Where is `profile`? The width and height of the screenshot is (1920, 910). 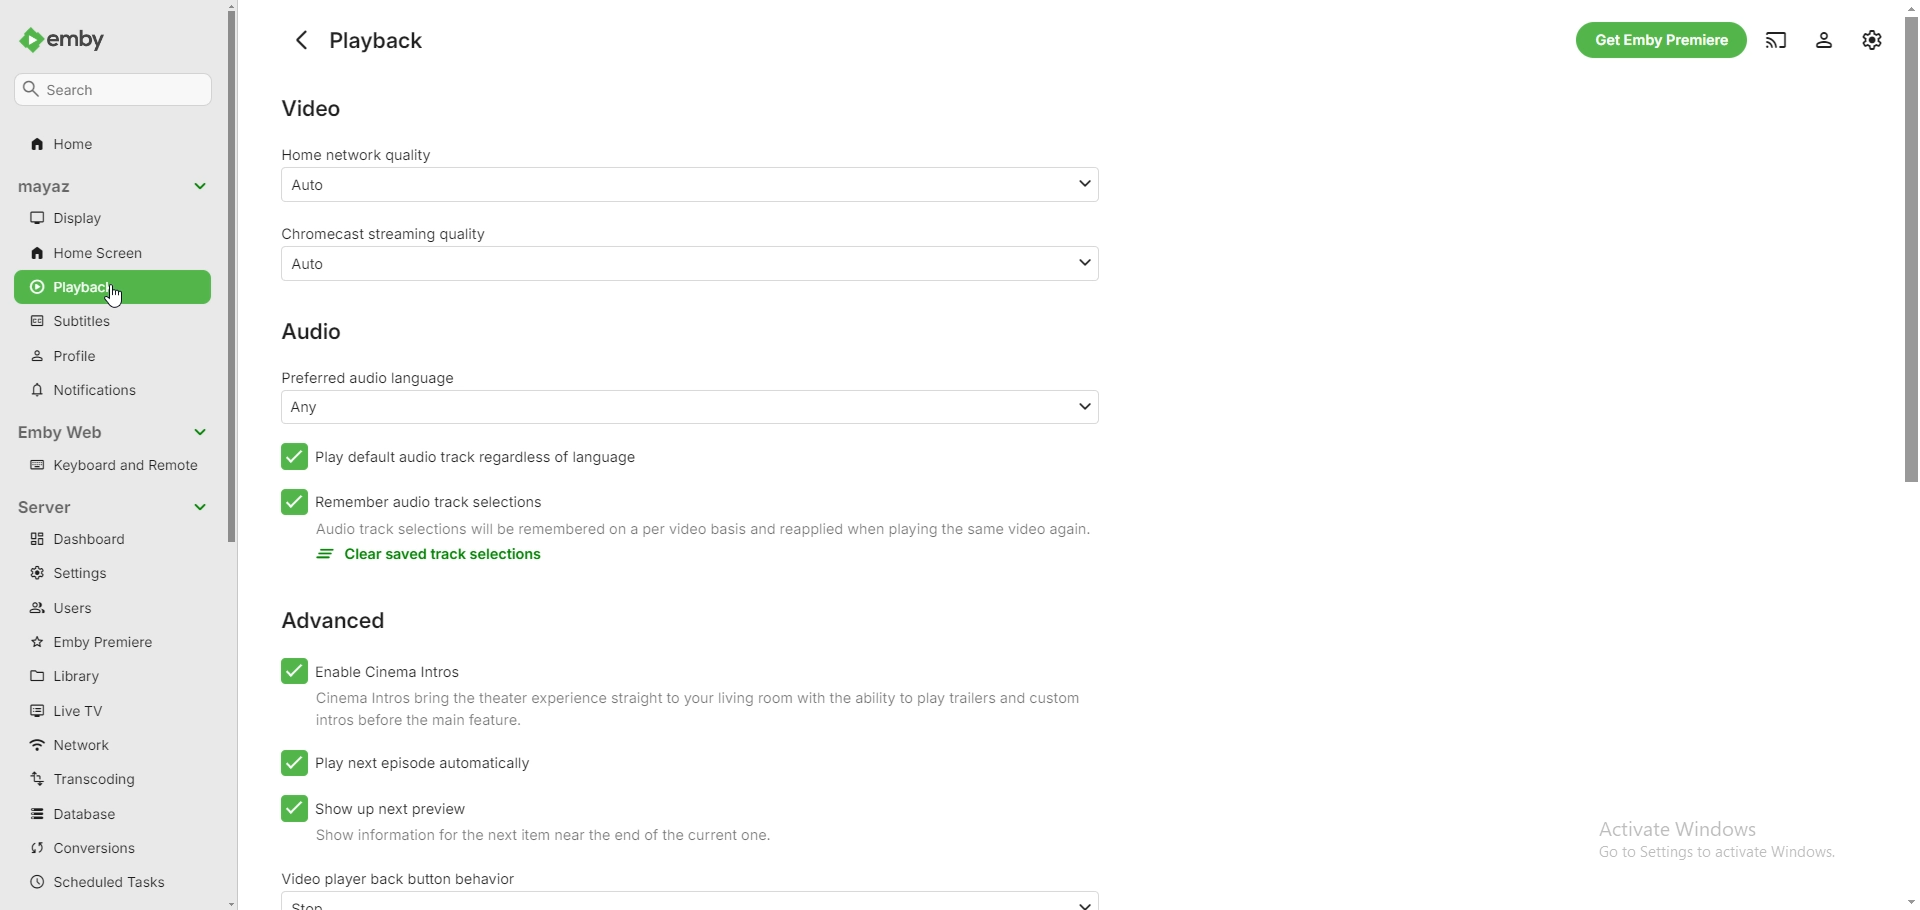 profile is located at coordinates (1827, 39).